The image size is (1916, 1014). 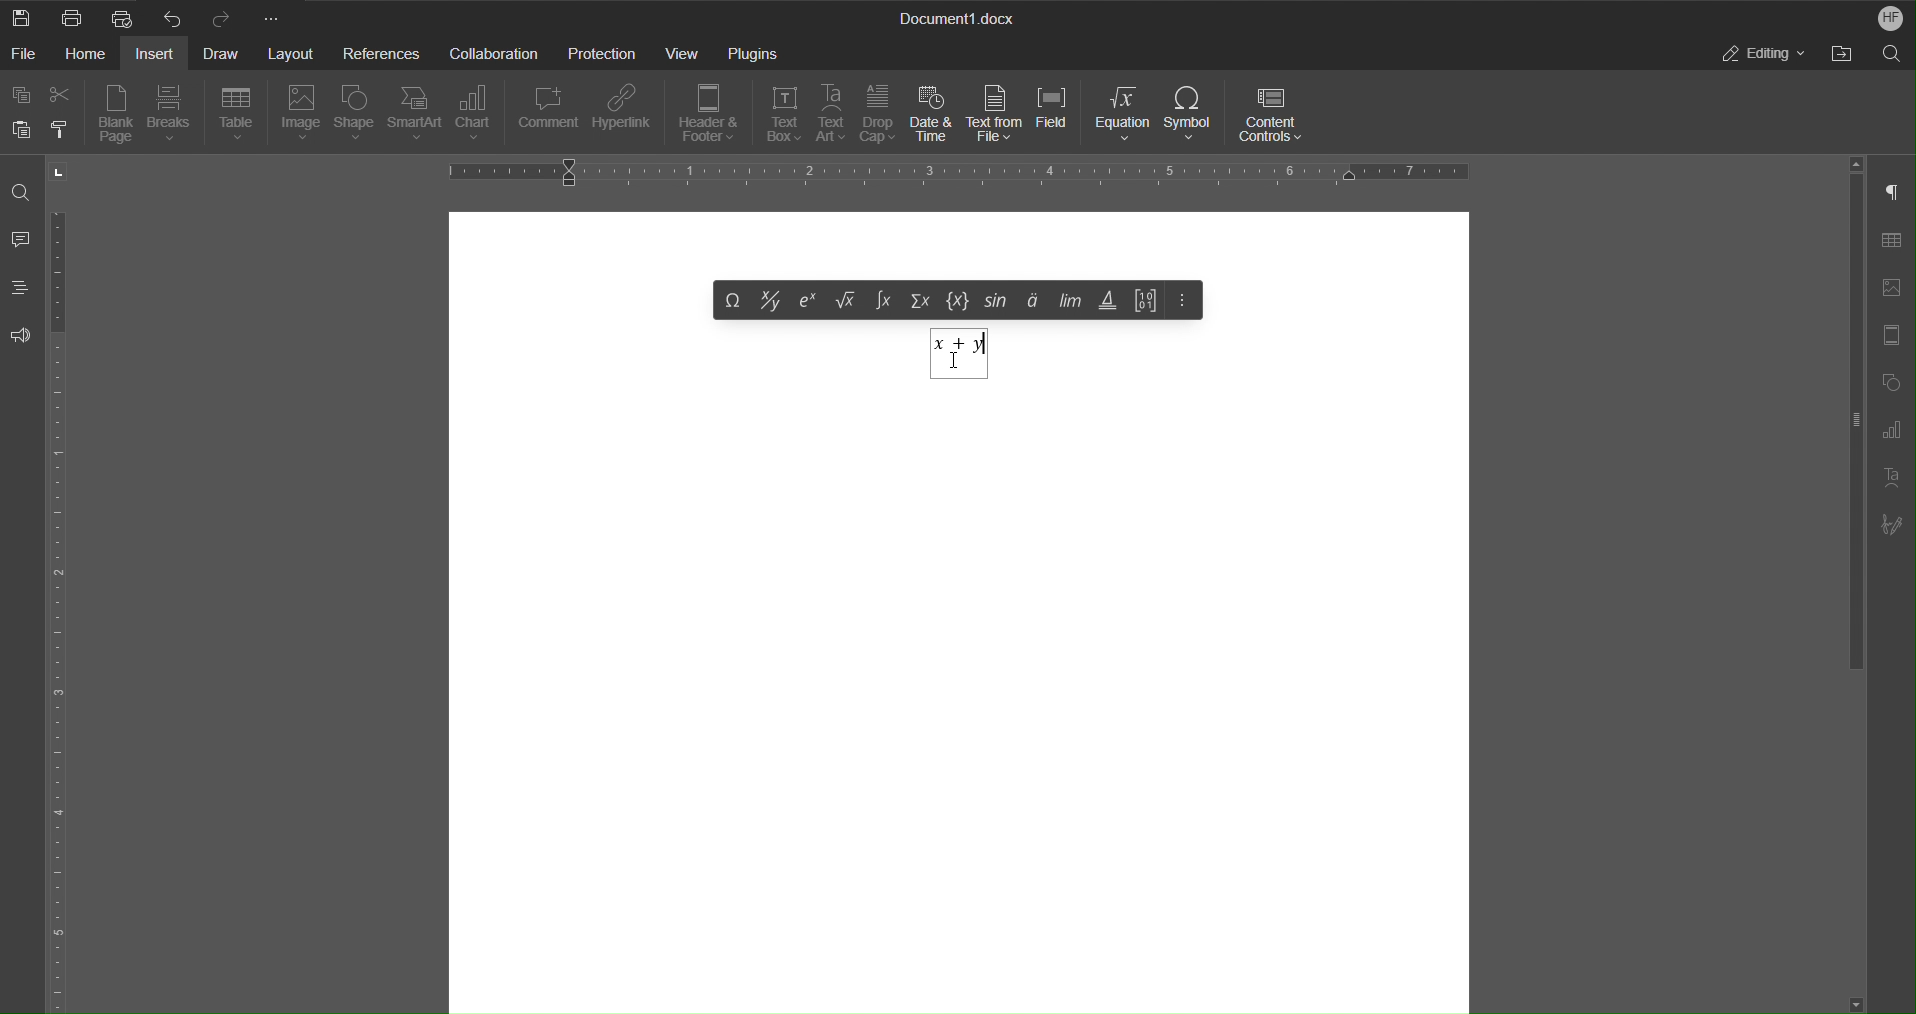 I want to click on Insert Image, so click(x=1892, y=289).